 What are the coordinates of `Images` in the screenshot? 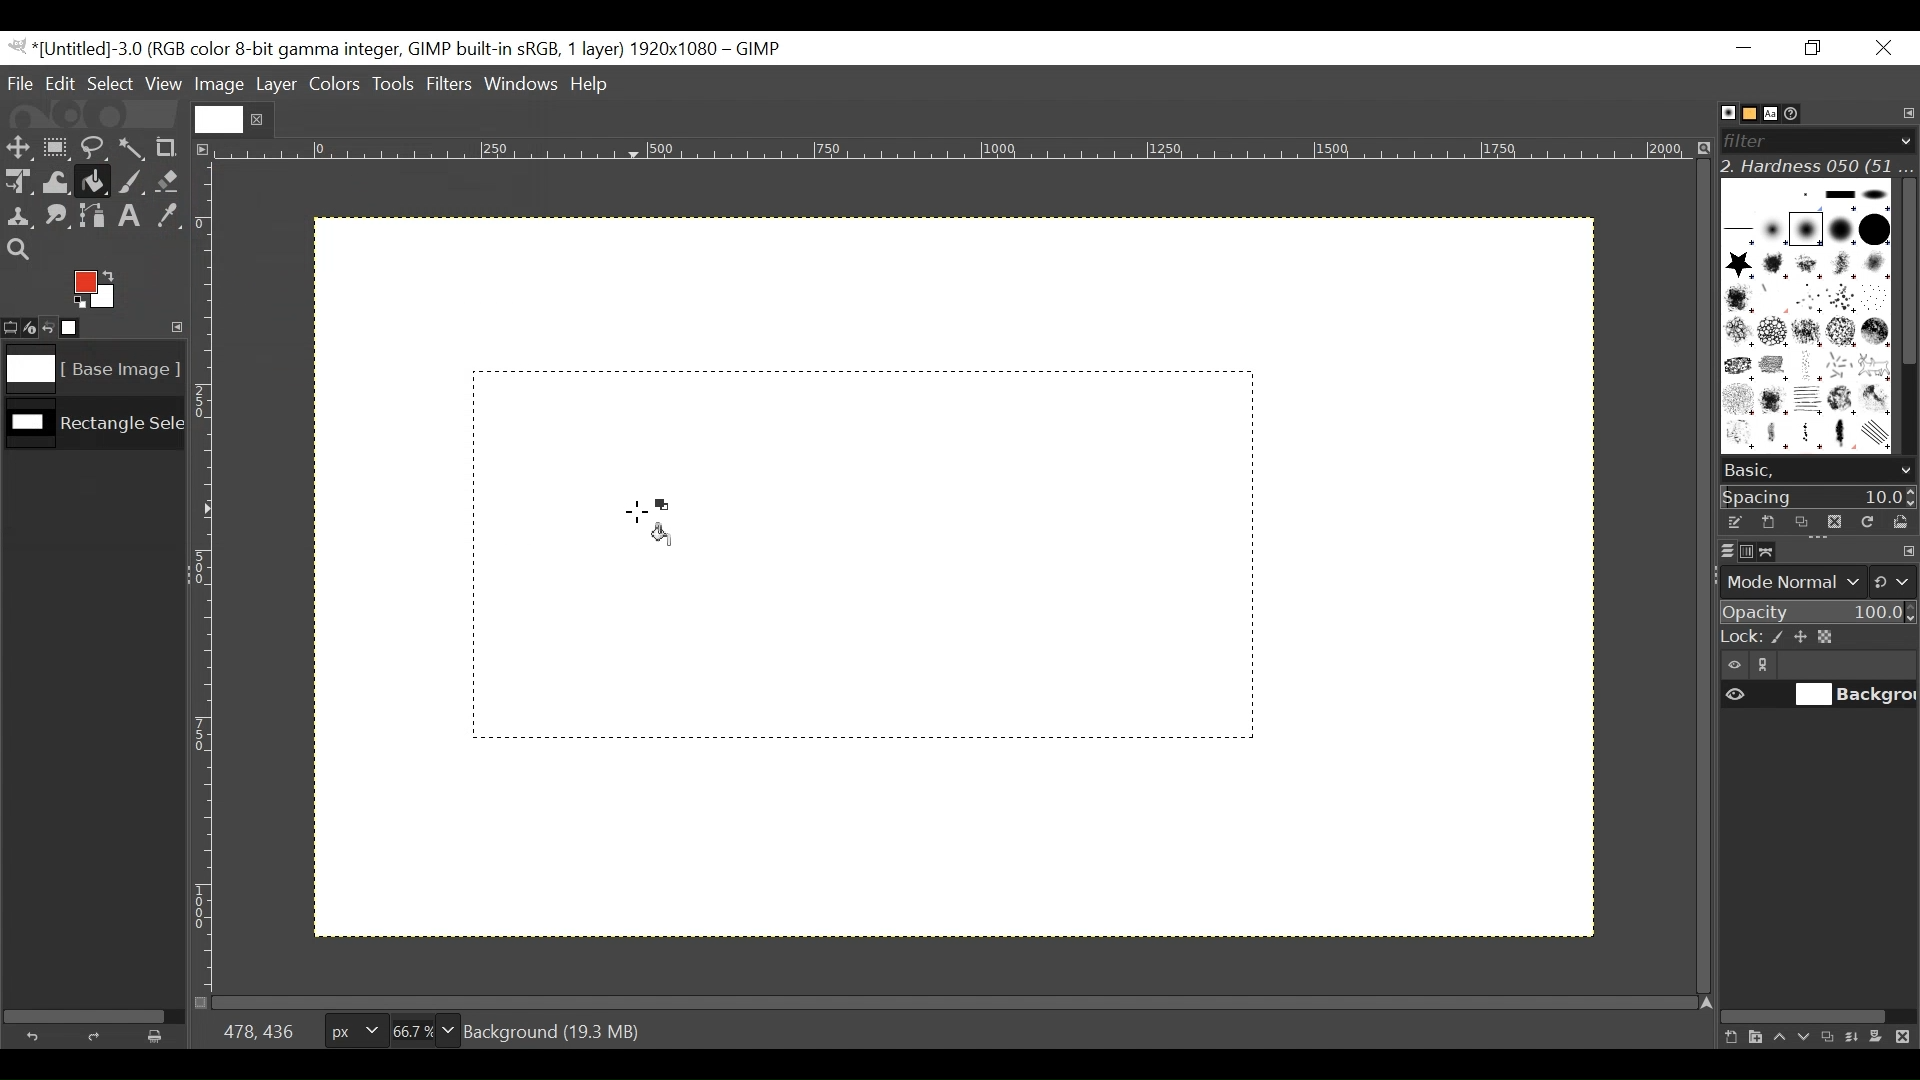 It's located at (83, 328).